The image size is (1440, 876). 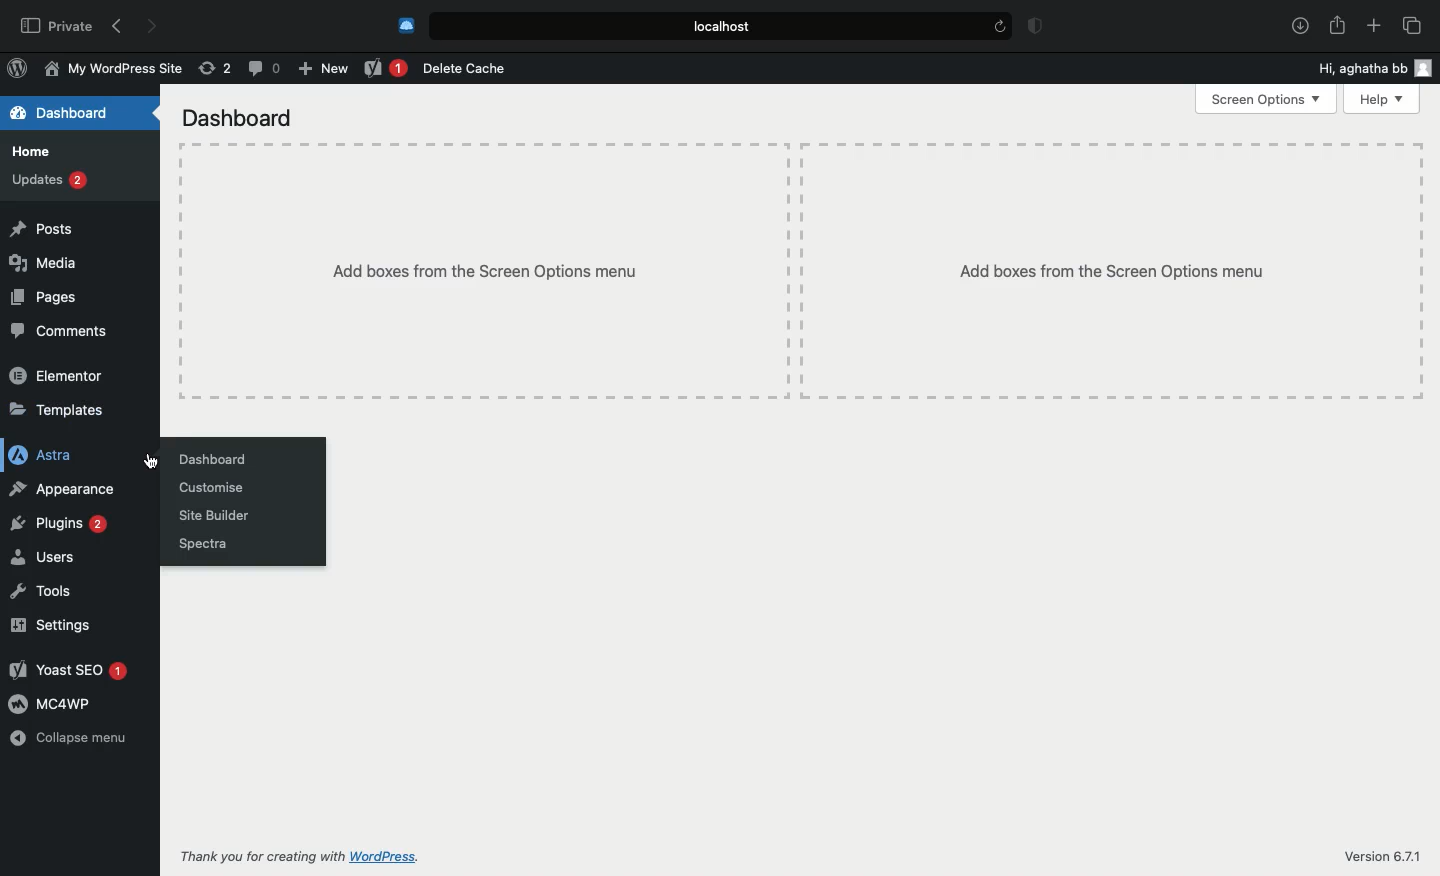 What do you see at coordinates (1301, 26) in the screenshot?
I see `Download` at bounding box center [1301, 26].